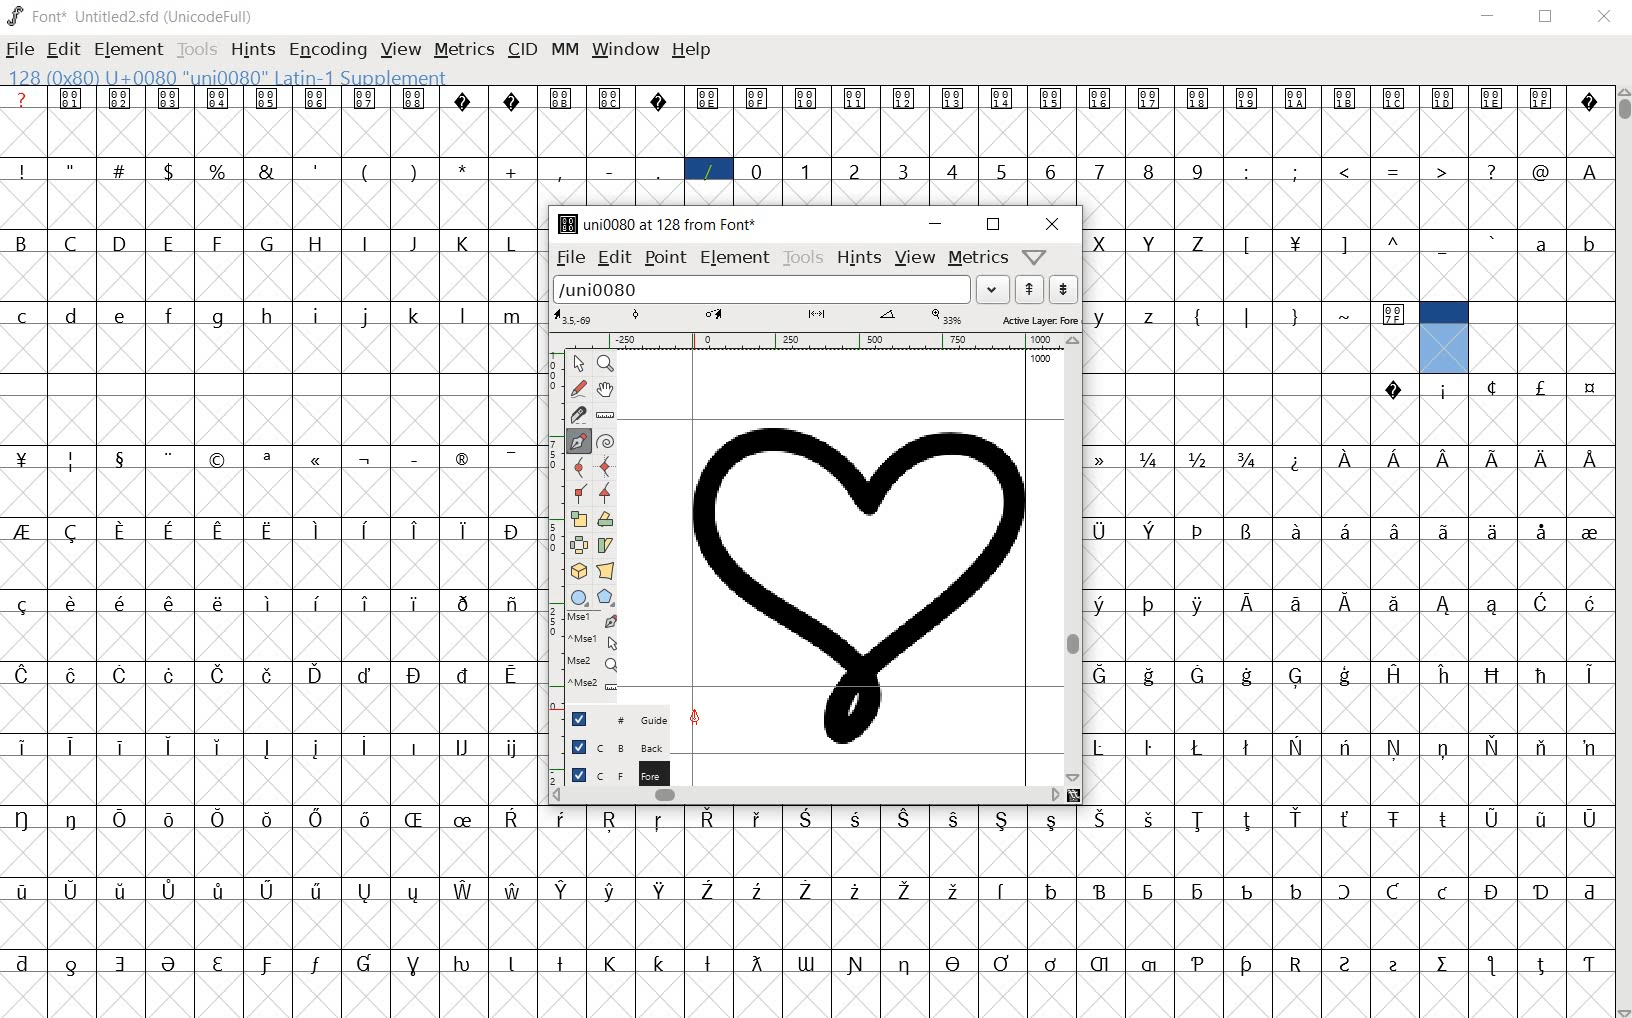 The image size is (1632, 1018). Describe the element at coordinates (564, 258) in the screenshot. I see `file` at that location.